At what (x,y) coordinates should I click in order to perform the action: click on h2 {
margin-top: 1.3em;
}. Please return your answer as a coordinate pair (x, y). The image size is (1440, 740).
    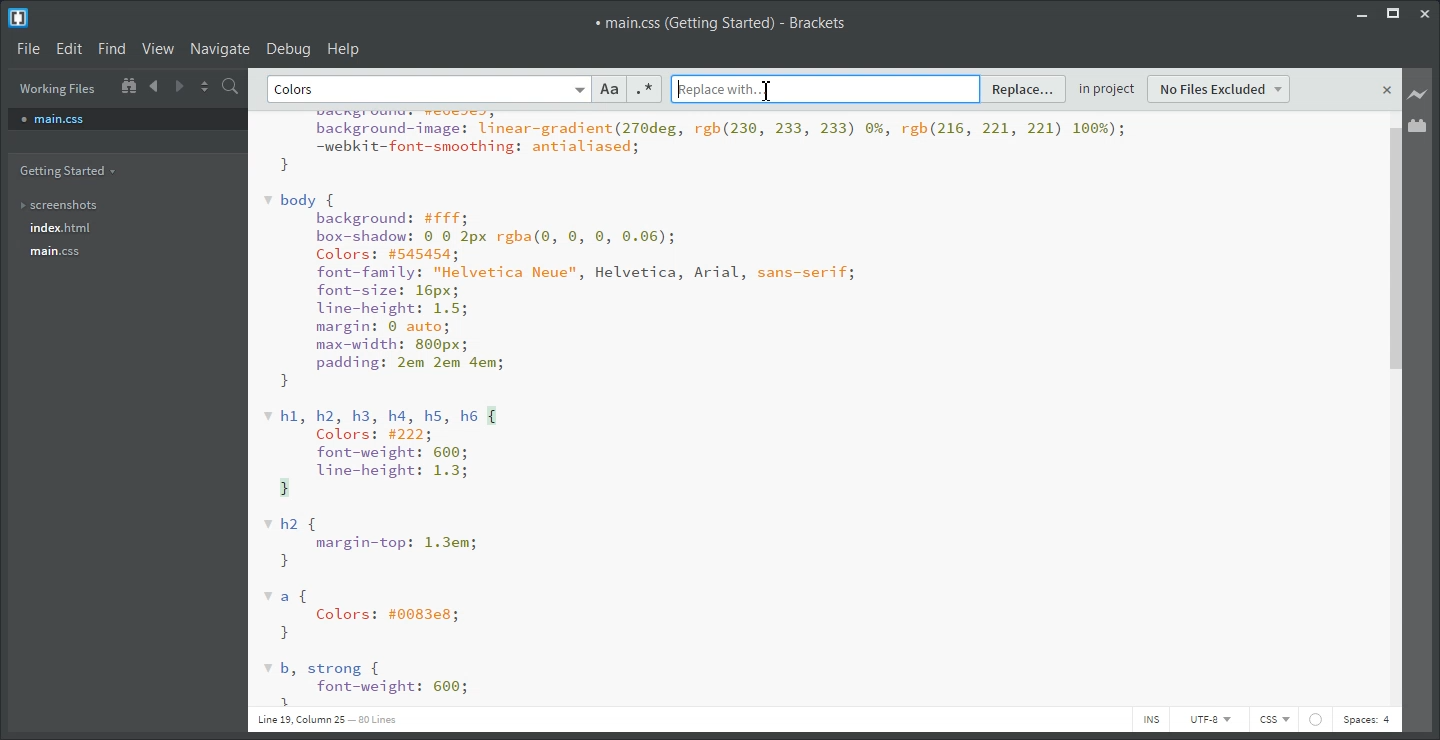
    Looking at the image, I should click on (373, 543).